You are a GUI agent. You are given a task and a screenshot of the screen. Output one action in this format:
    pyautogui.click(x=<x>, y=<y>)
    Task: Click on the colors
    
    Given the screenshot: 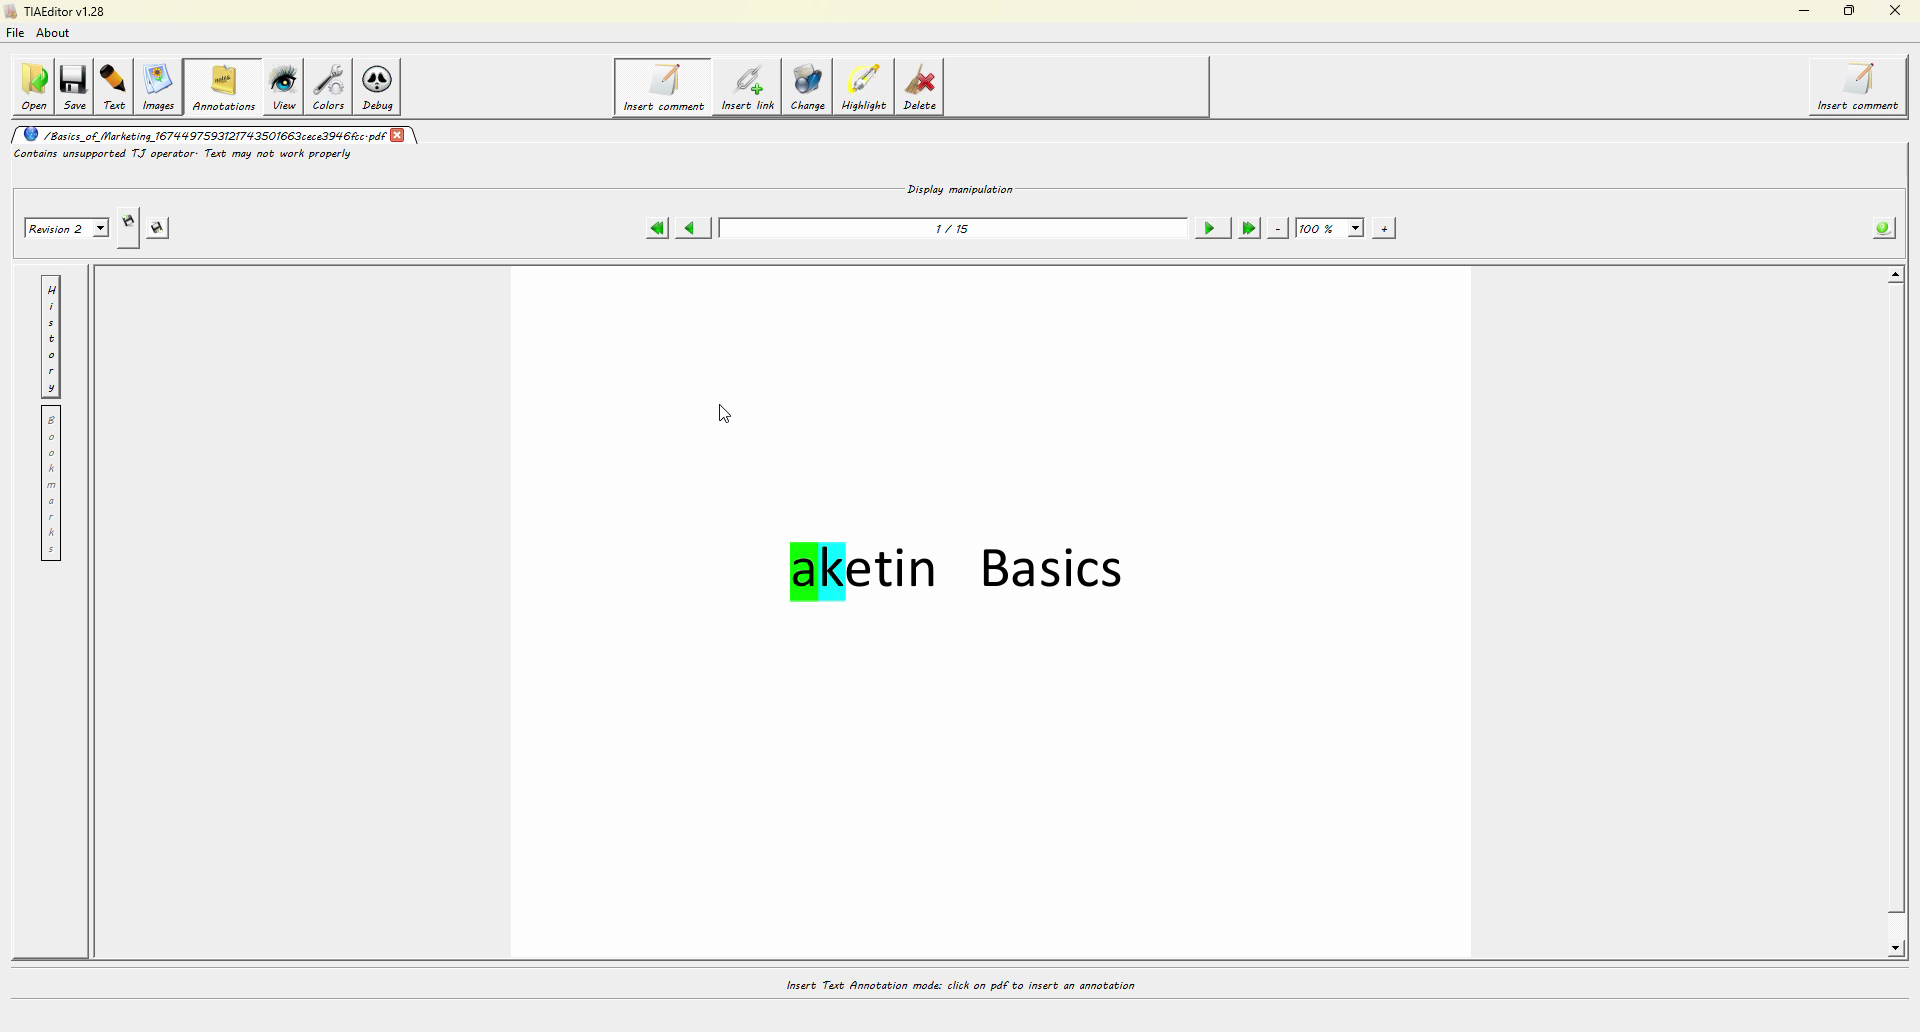 What is the action you would take?
    pyautogui.click(x=333, y=86)
    